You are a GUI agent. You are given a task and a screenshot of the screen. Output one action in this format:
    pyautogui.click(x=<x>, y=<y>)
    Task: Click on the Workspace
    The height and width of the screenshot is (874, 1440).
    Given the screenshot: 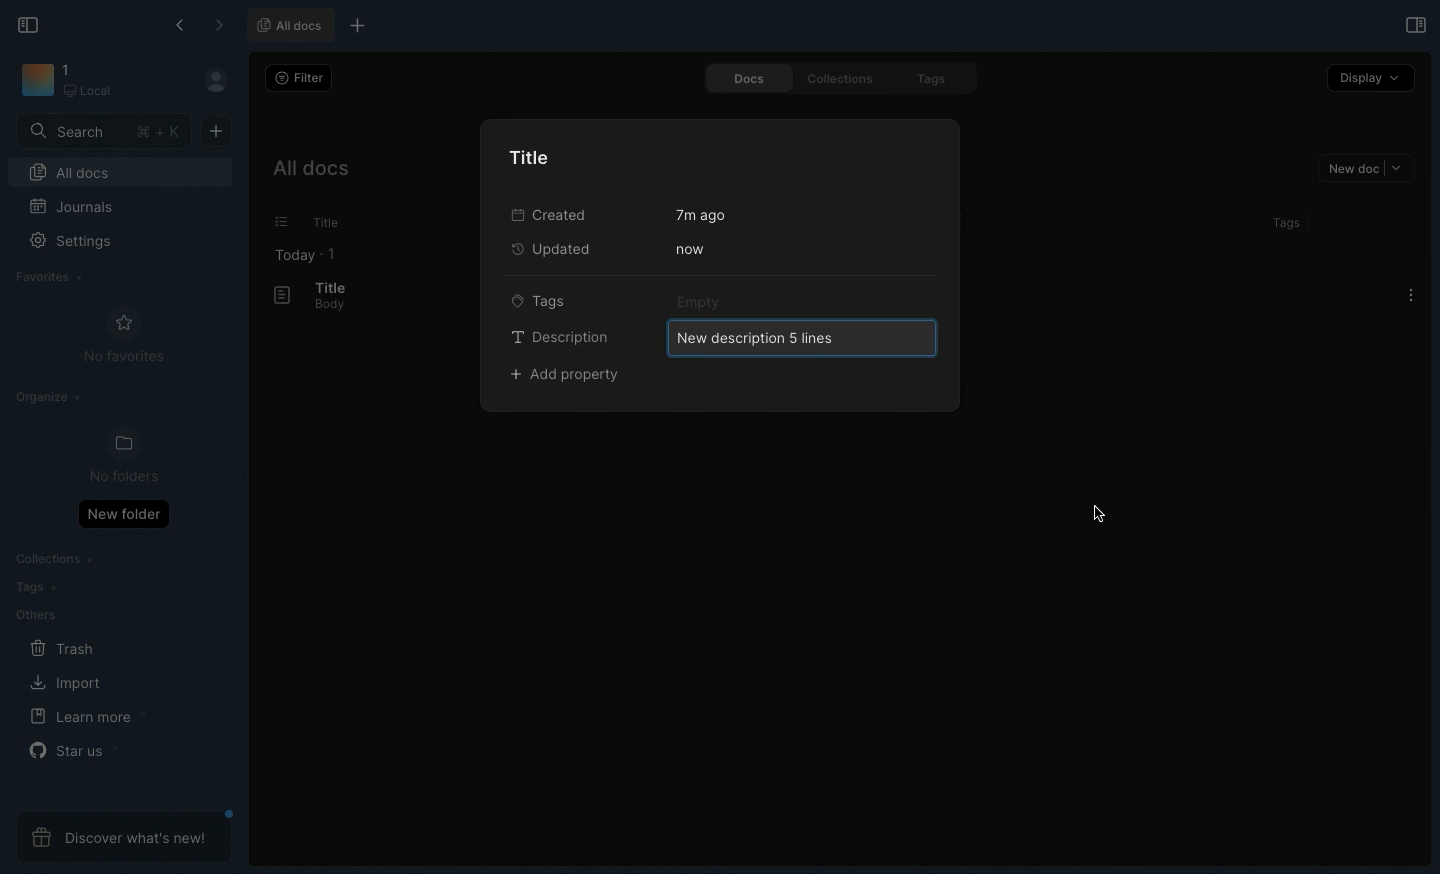 What is the action you would take?
    pyautogui.click(x=97, y=82)
    